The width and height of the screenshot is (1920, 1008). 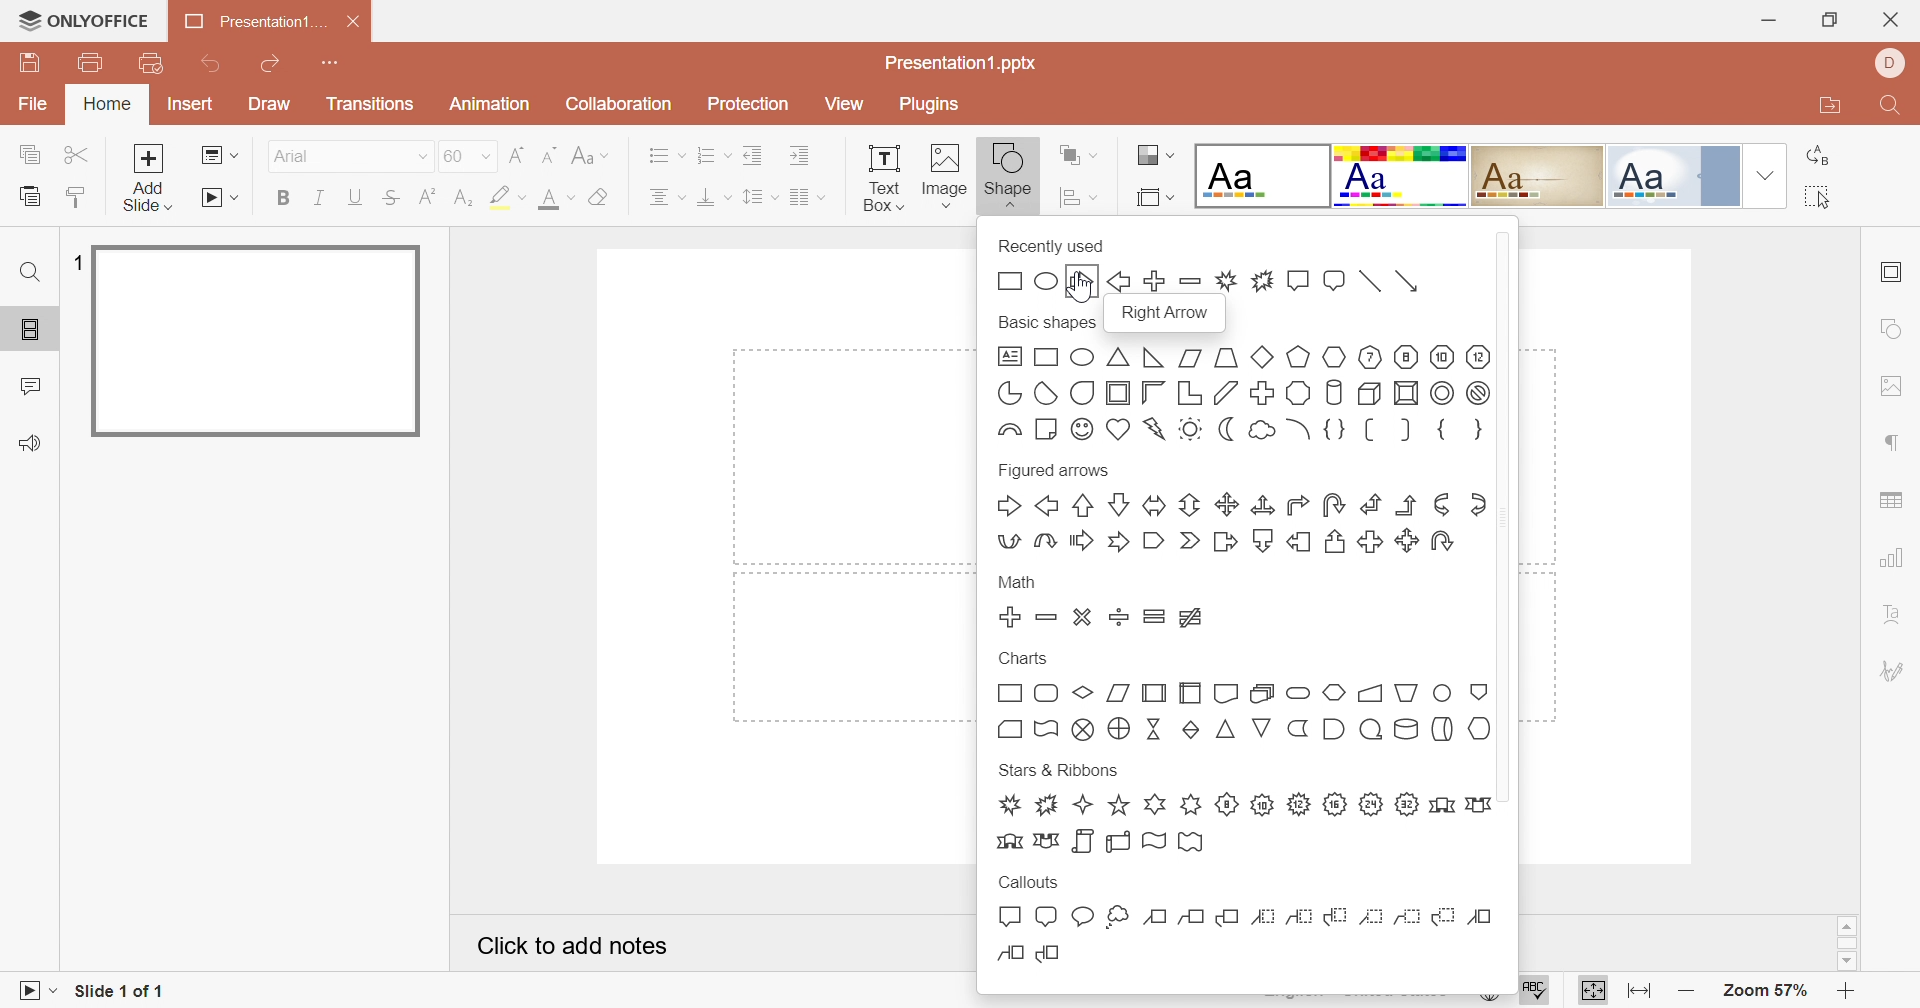 I want to click on Increment font size, so click(x=520, y=155).